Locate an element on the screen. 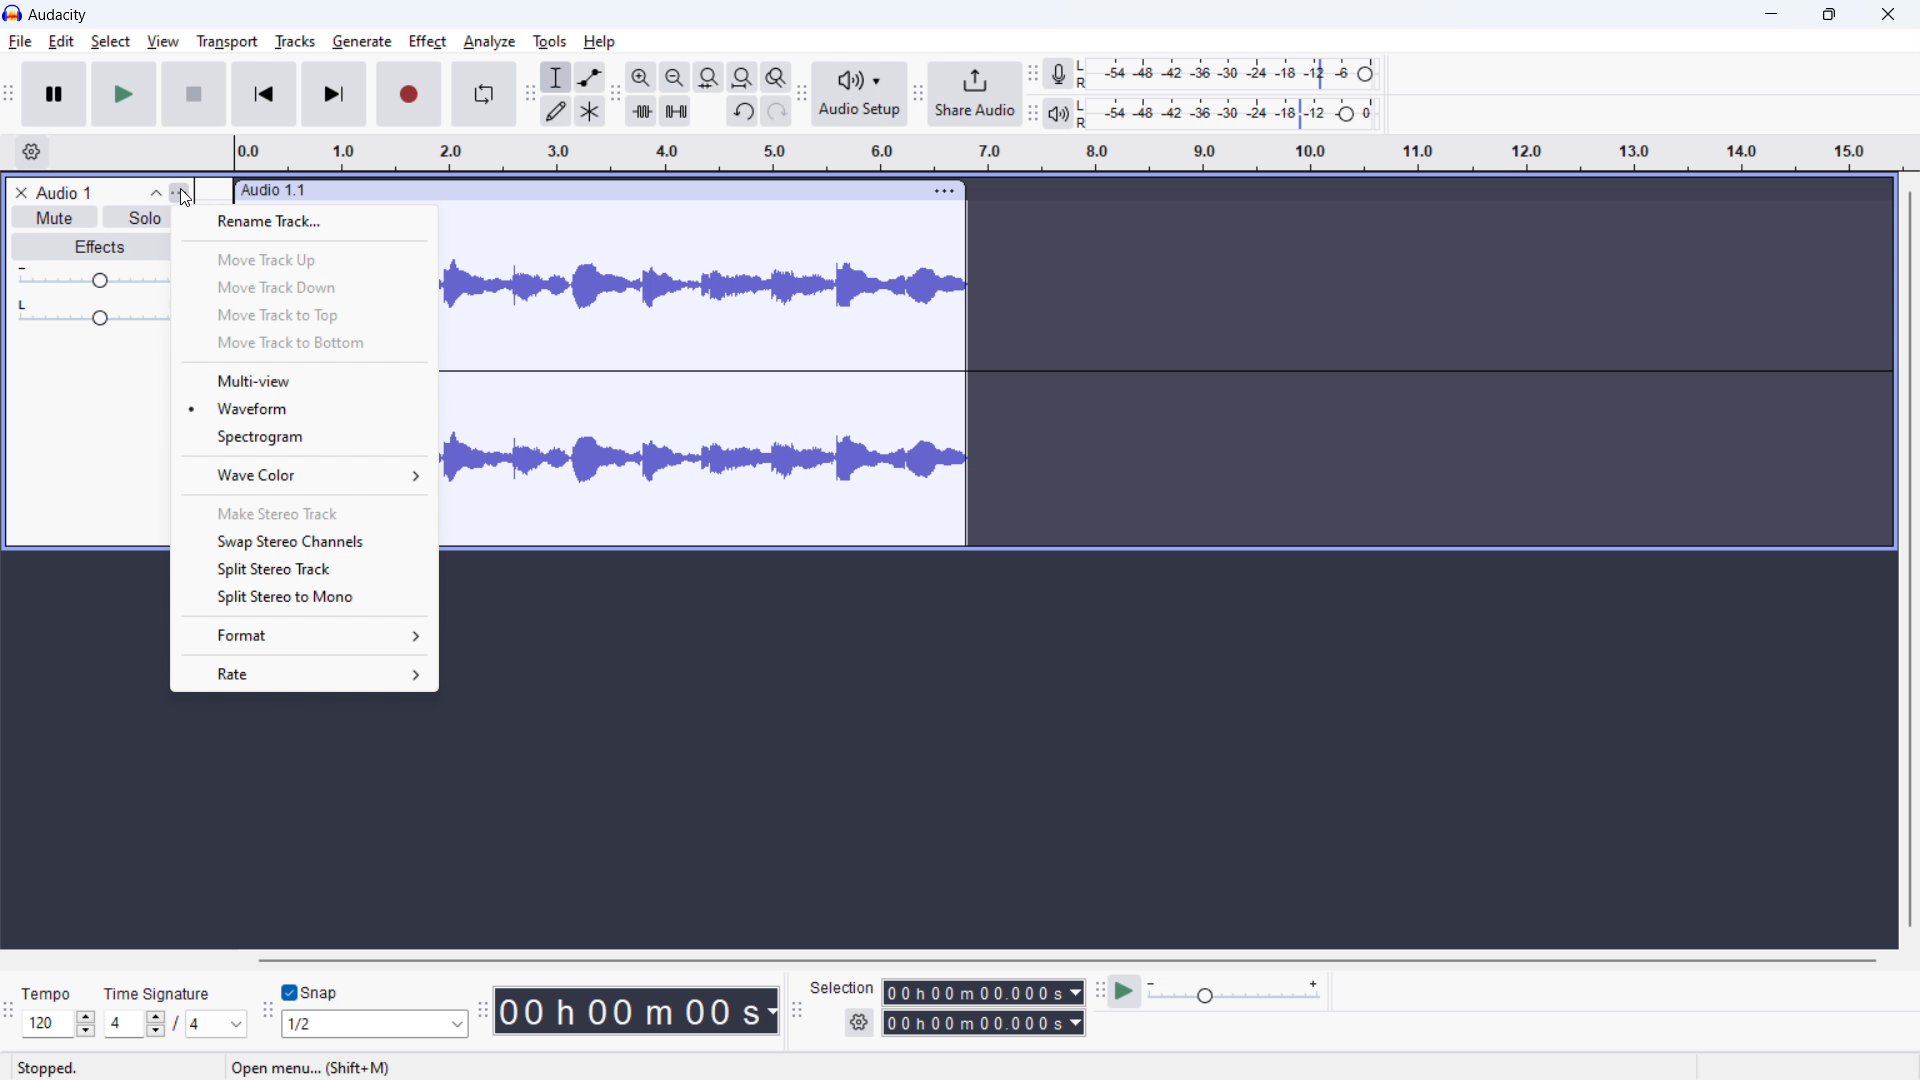  undo is located at coordinates (742, 111).